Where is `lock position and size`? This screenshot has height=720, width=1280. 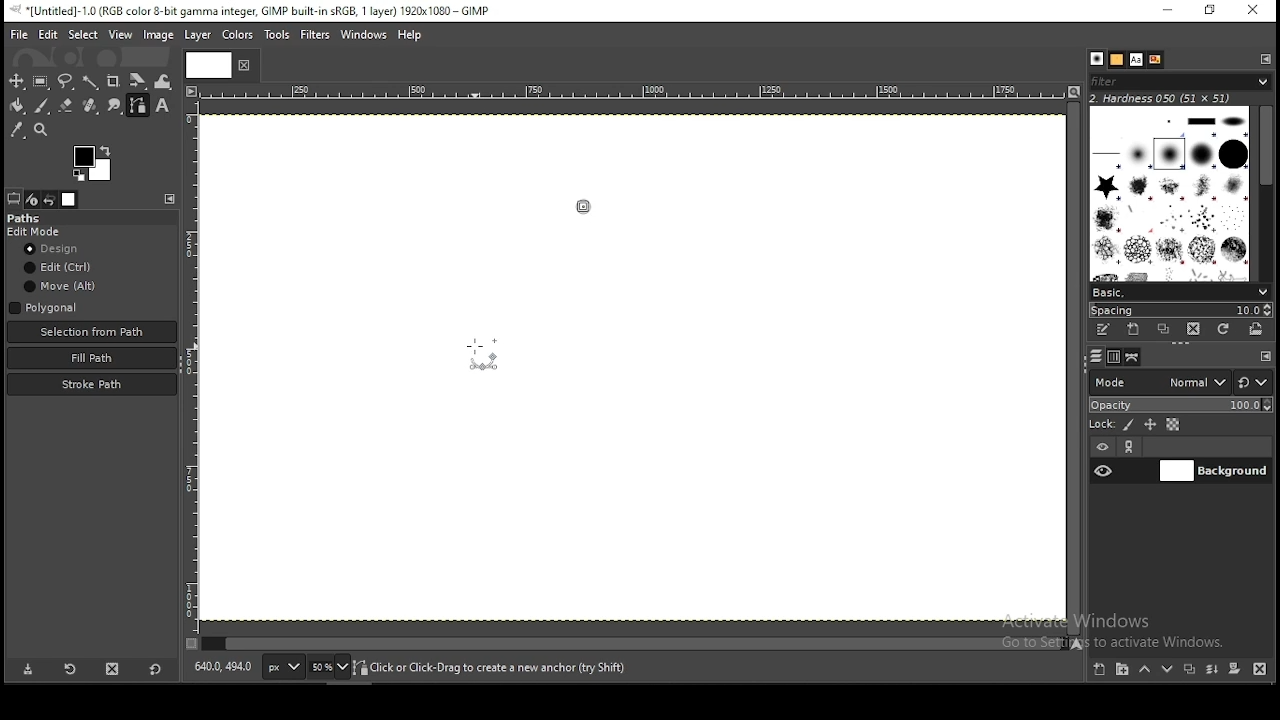 lock position and size is located at coordinates (1150, 424).